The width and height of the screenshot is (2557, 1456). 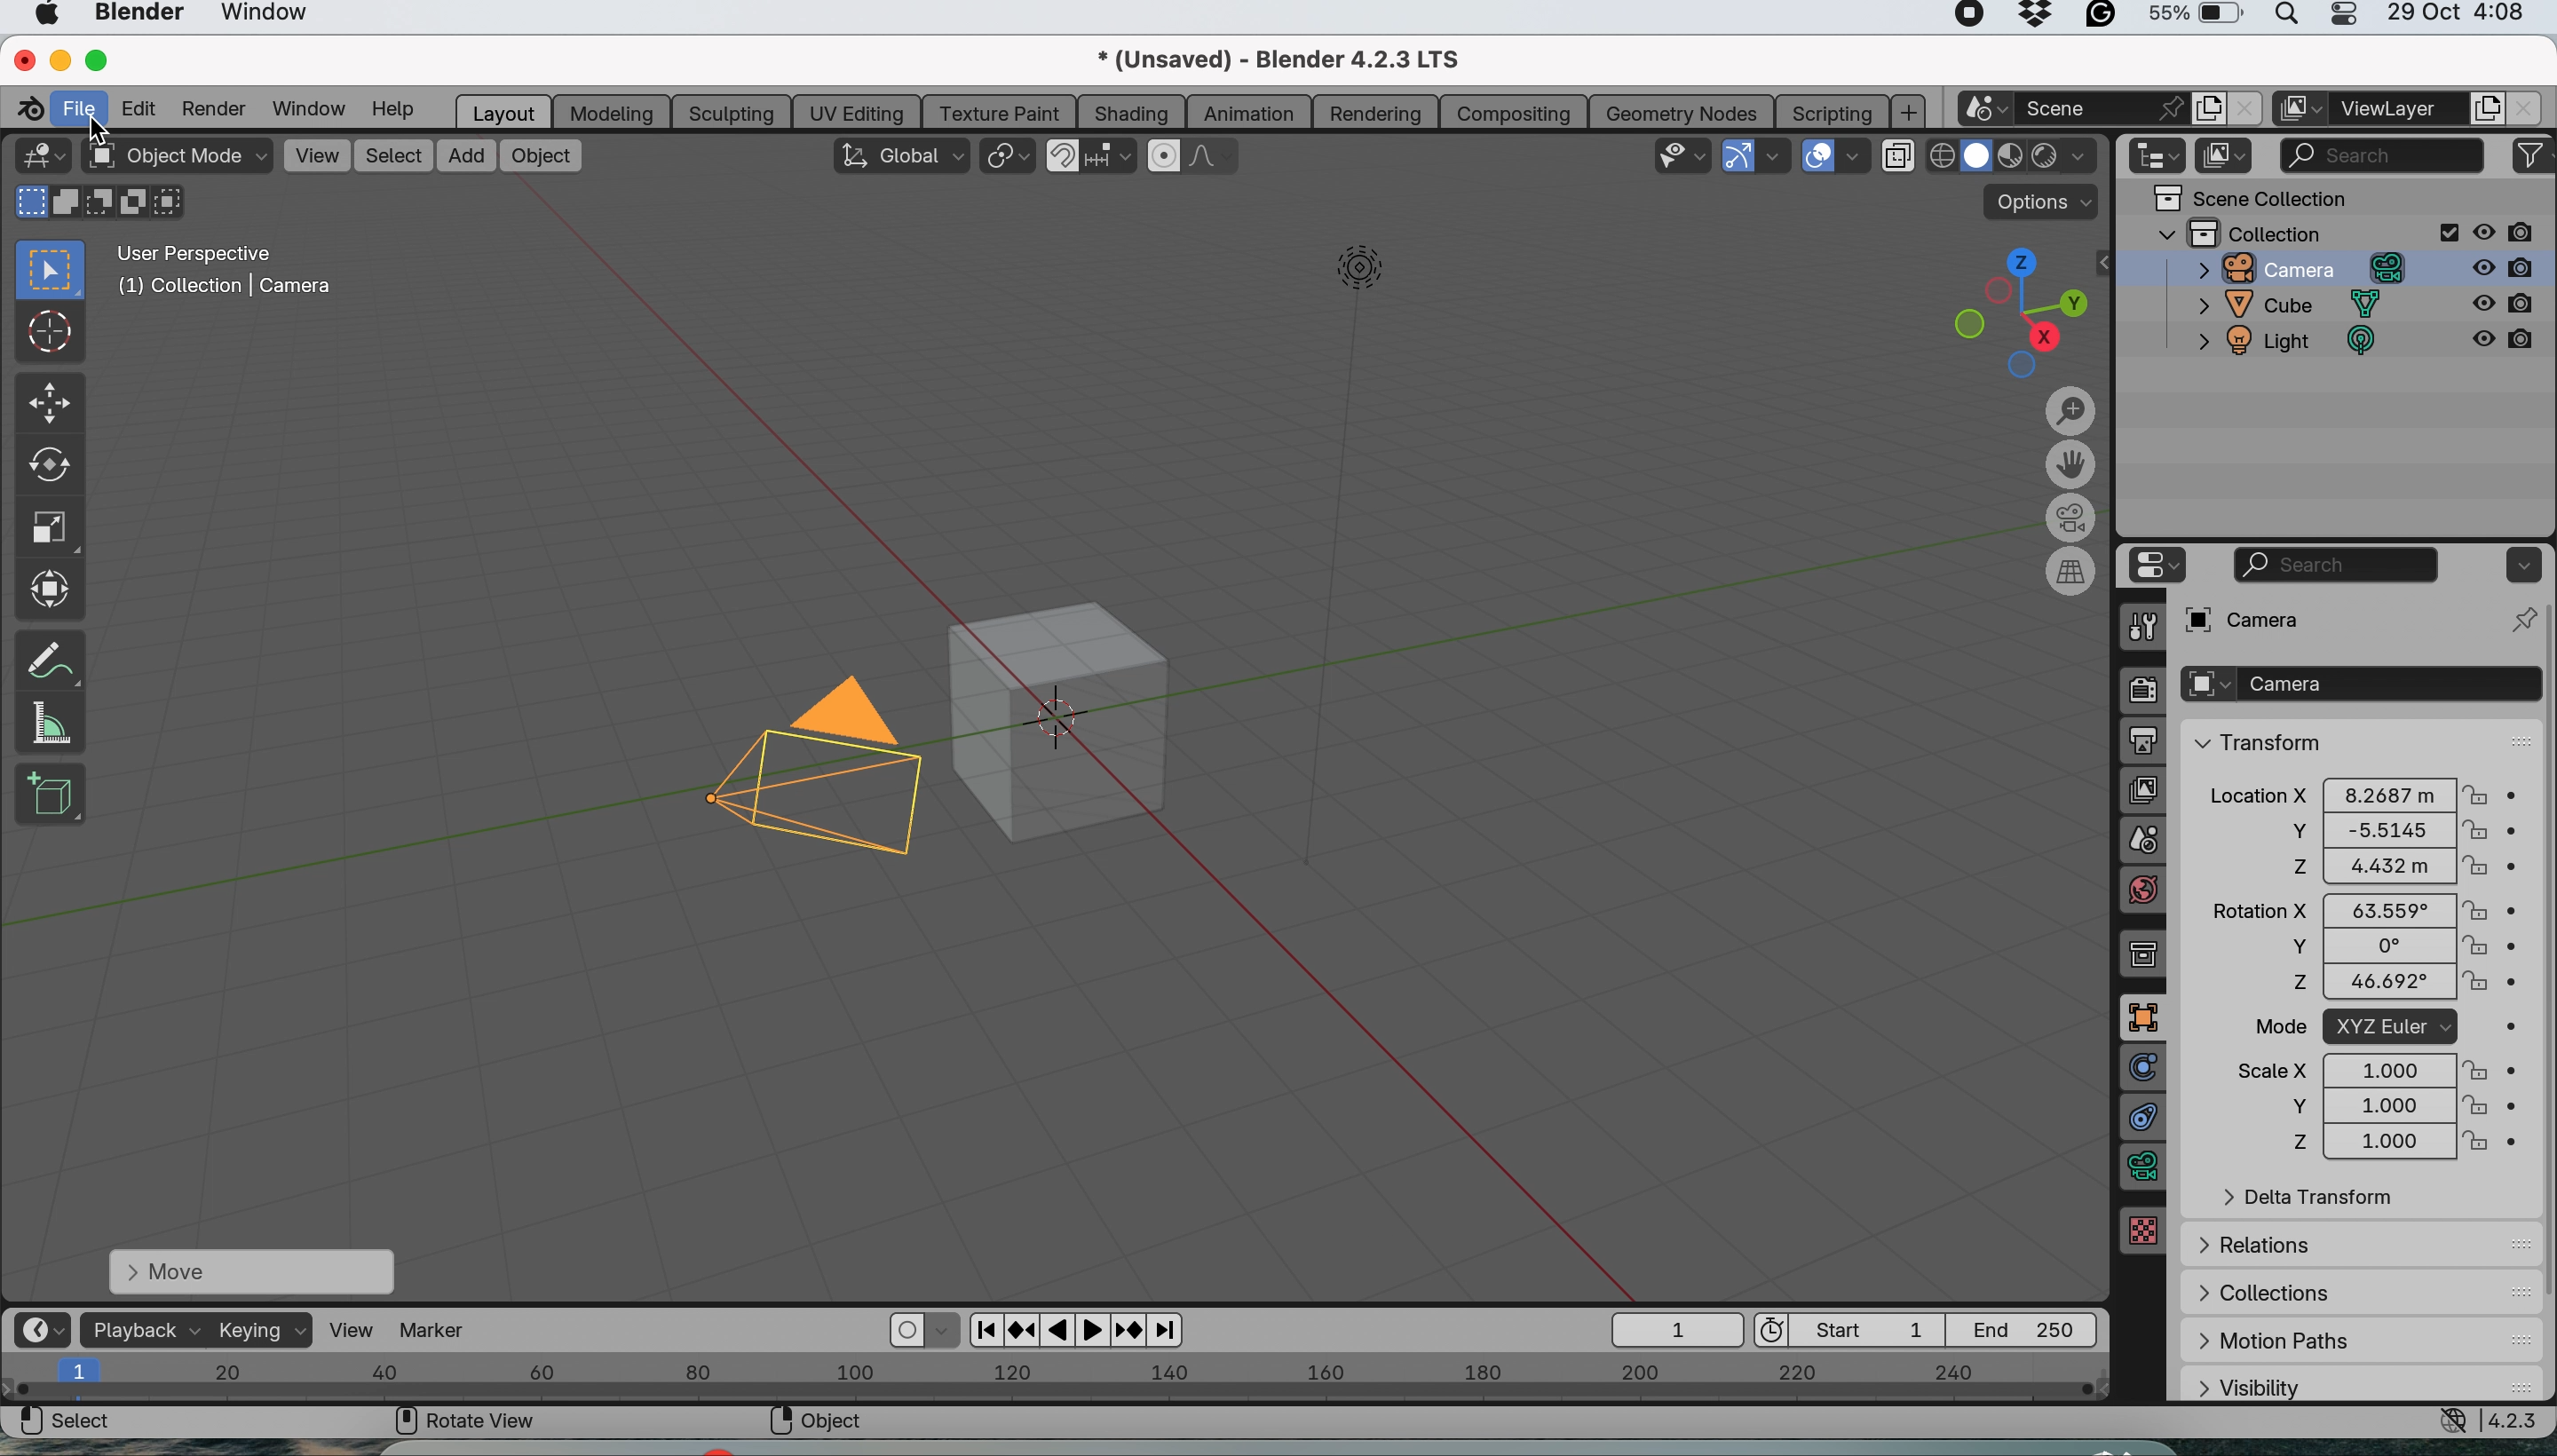 What do you see at coordinates (1112, 157) in the screenshot?
I see `snapping` at bounding box center [1112, 157].